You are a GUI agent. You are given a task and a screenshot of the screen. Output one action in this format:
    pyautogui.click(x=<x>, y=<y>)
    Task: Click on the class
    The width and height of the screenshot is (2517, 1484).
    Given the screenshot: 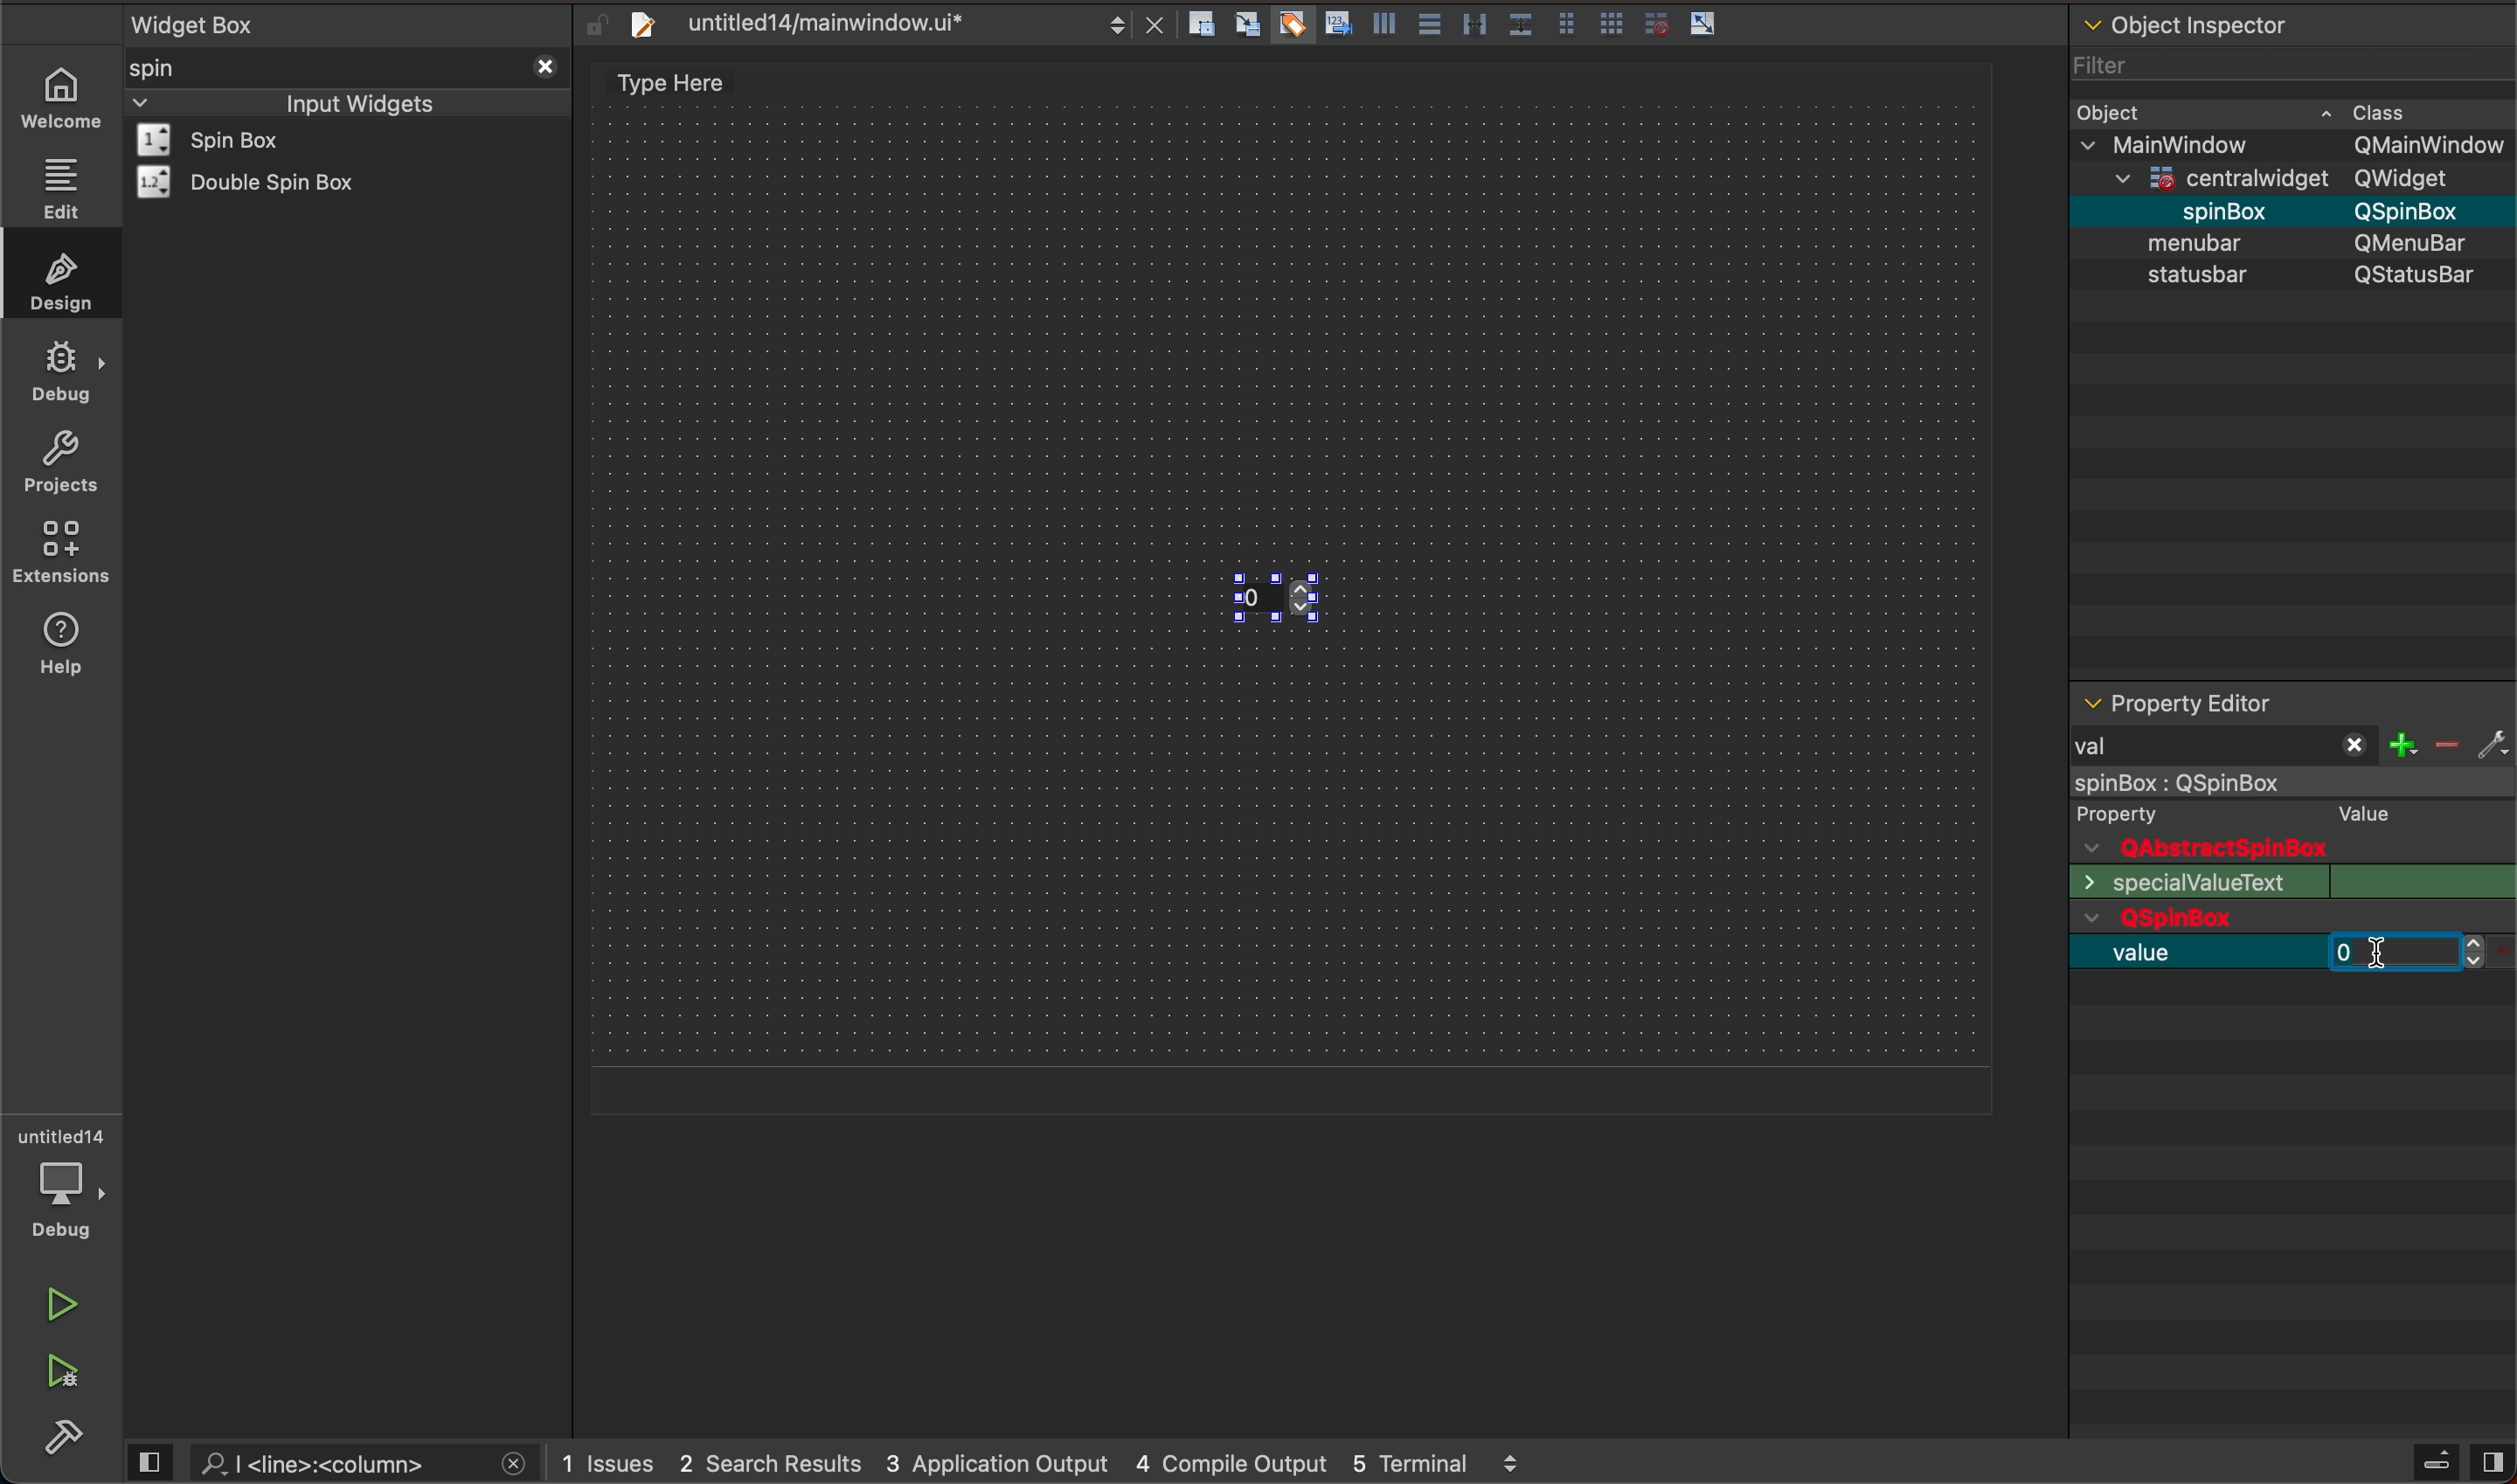 What is the action you would take?
    pyautogui.click(x=2383, y=109)
    